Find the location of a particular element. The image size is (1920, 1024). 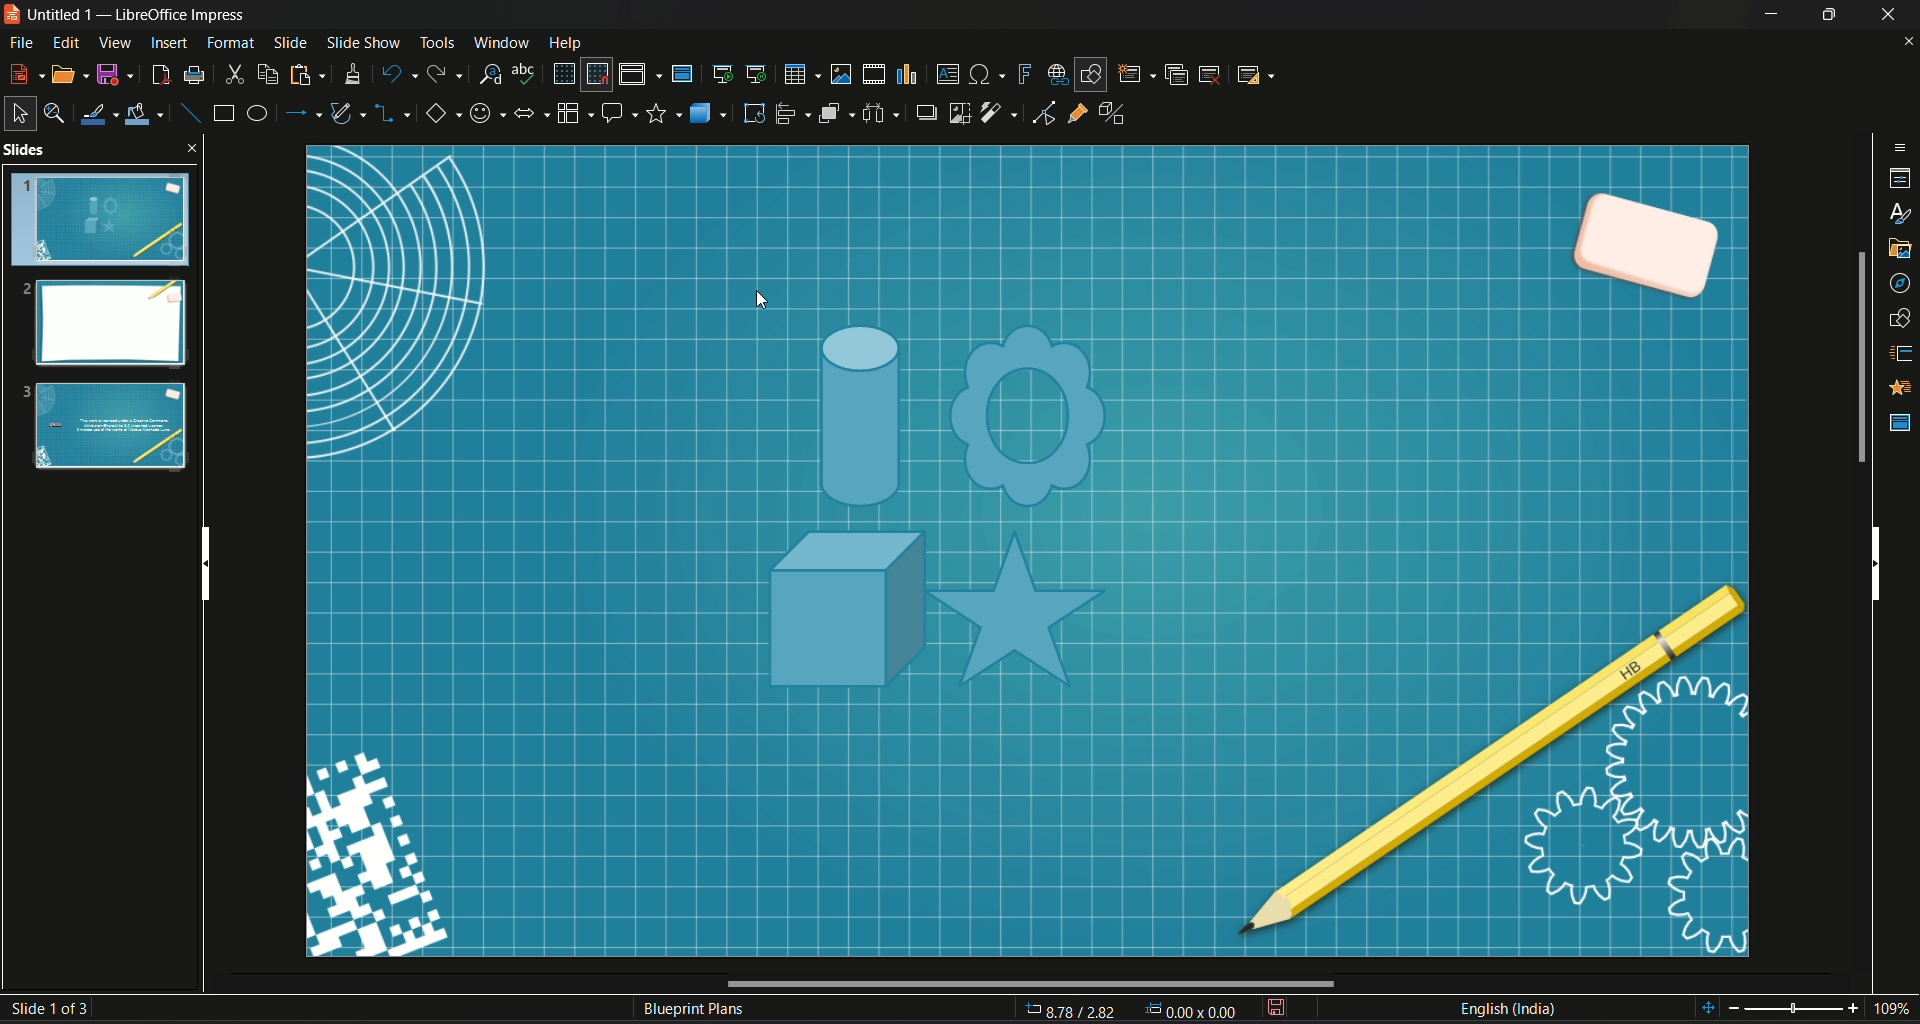

shapes is located at coordinates (1901, 319).